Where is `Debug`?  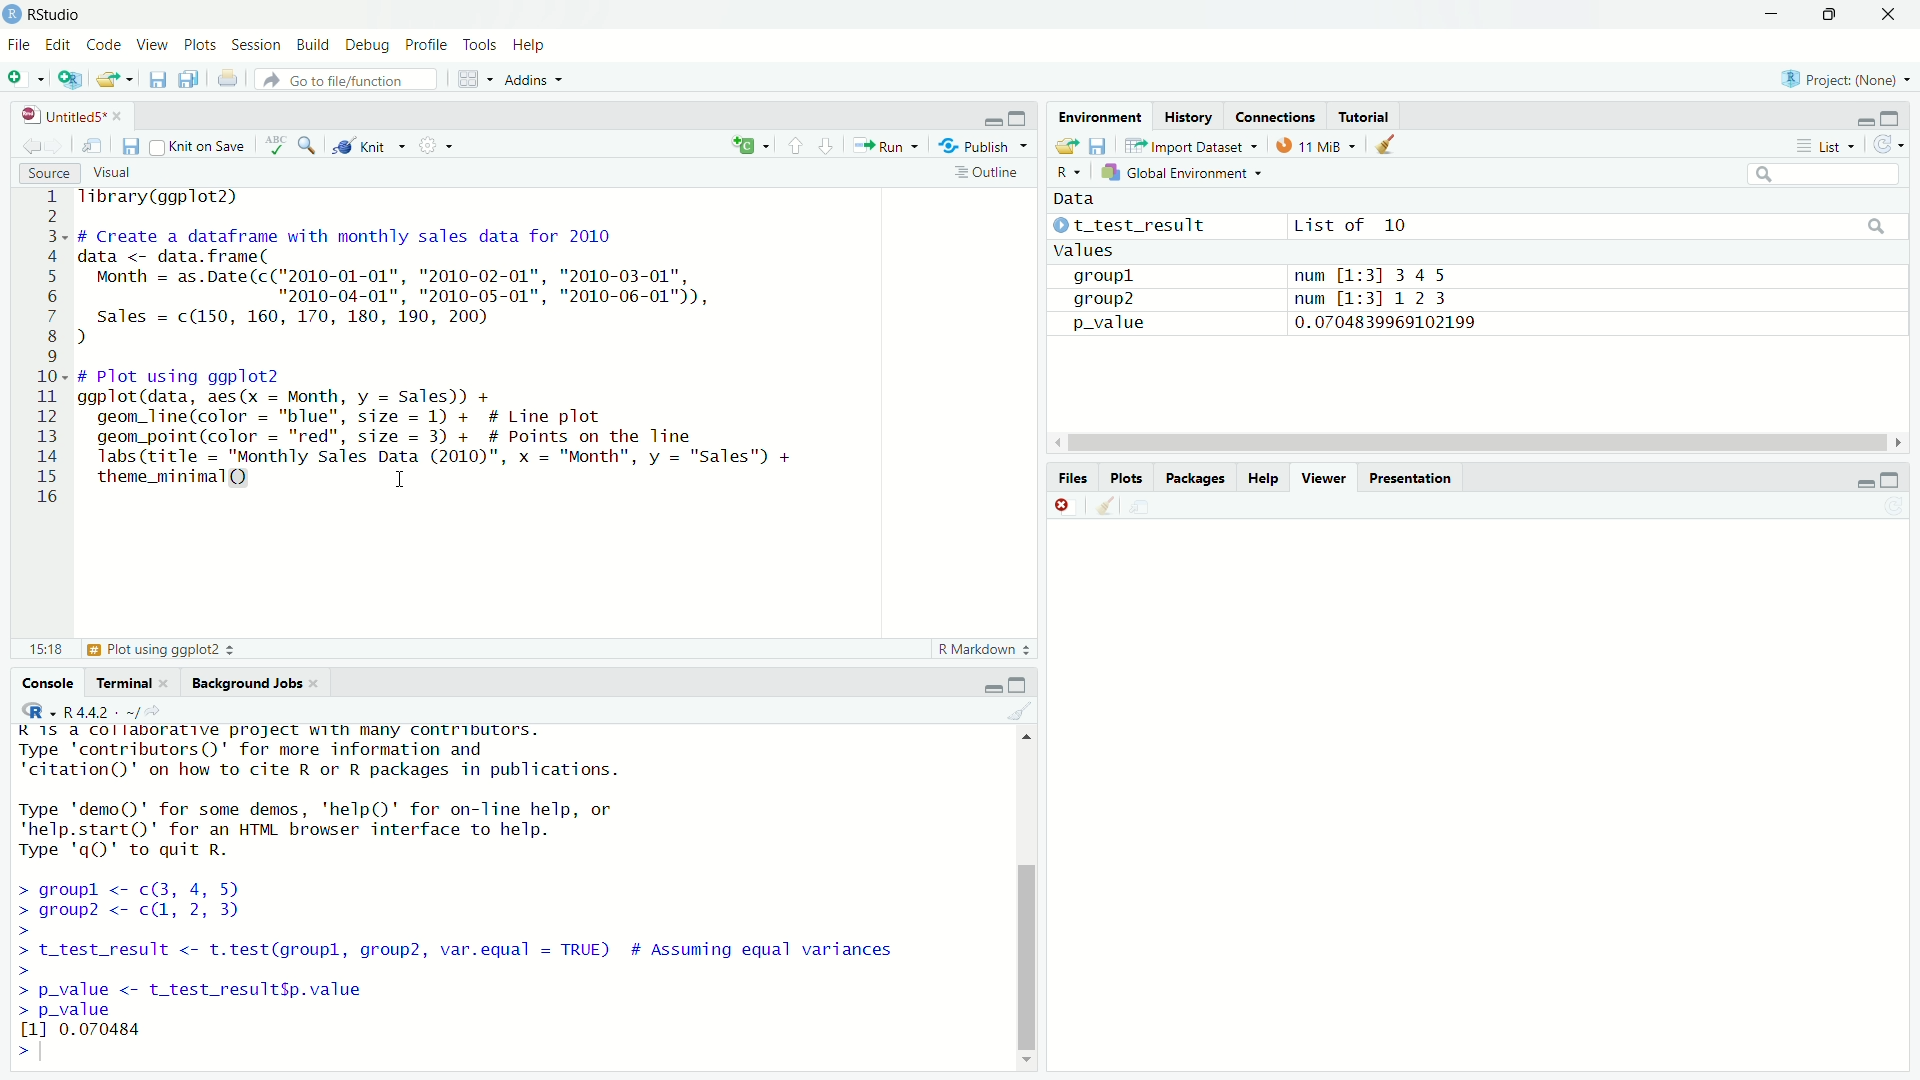
Debug is located at coordinates (365, 42).